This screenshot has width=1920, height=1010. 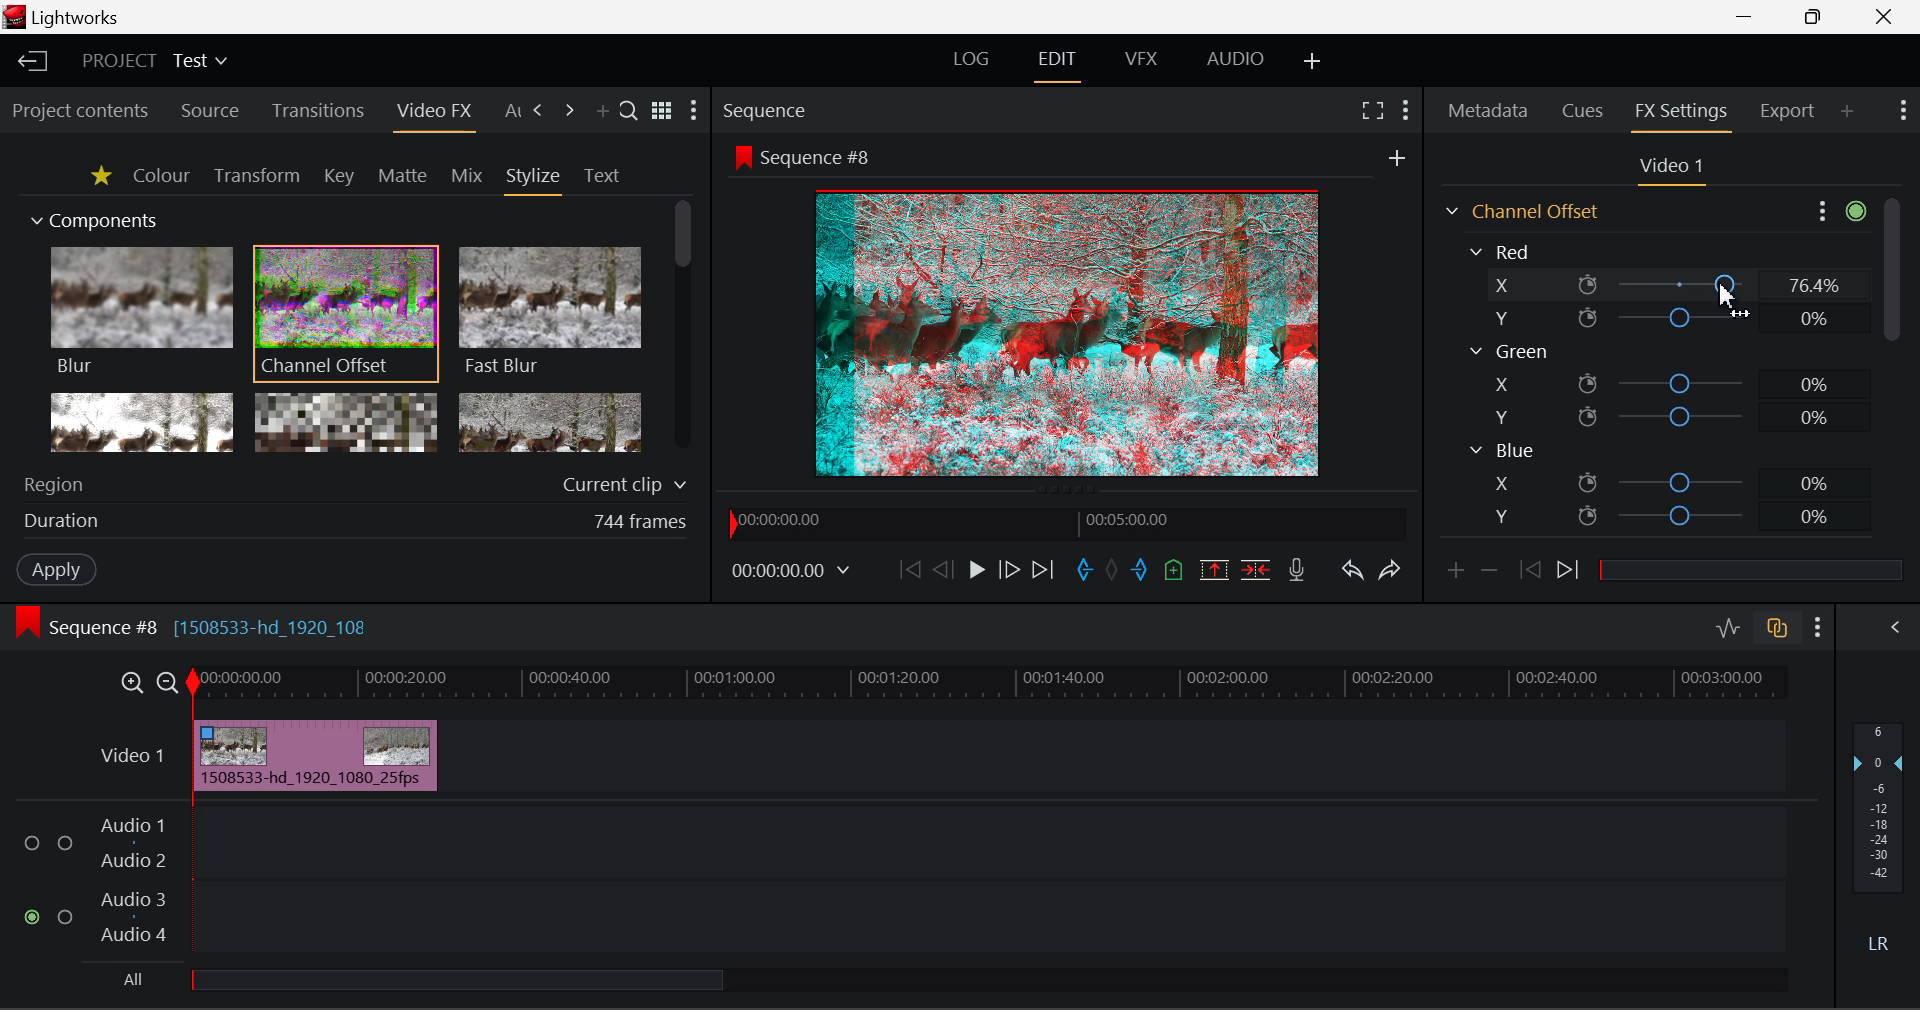 What do you see at coordinates (1751, 18) in the screenshot?
I see `Restore Down` at bounding box center [1751, 18].